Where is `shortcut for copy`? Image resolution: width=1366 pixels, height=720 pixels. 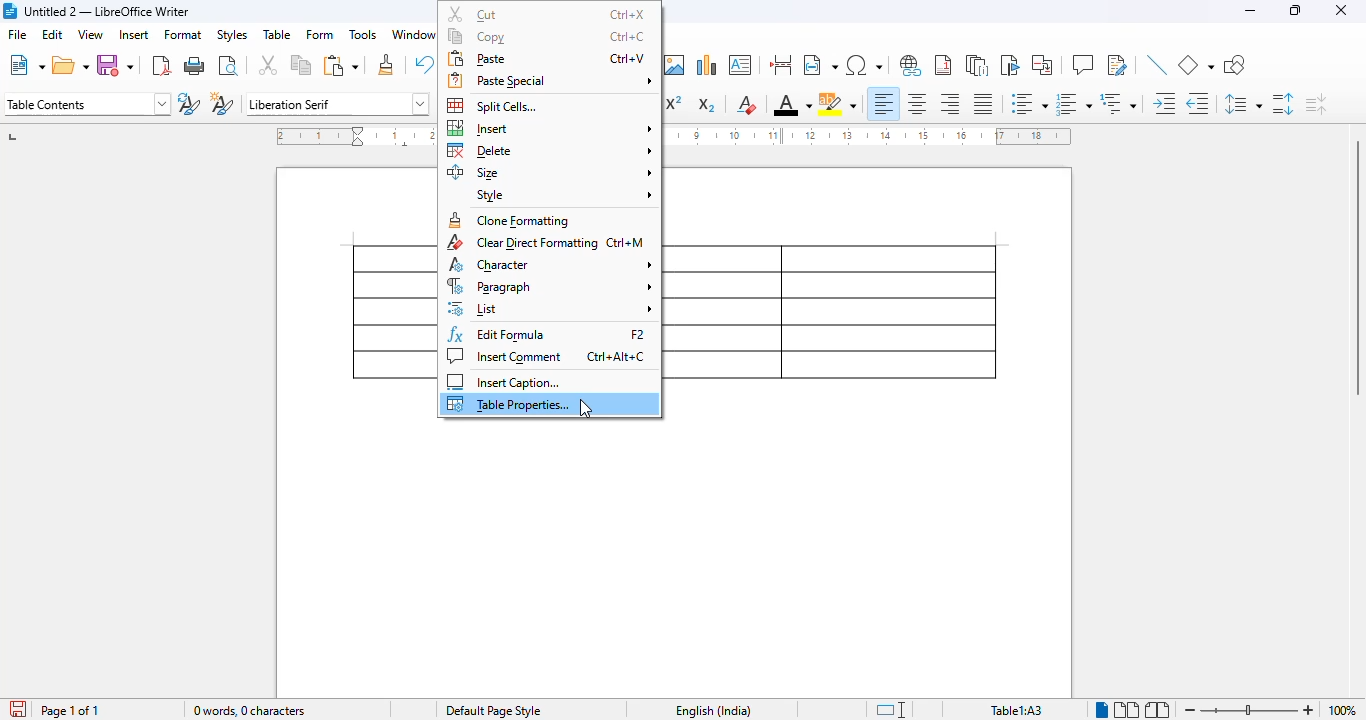 shortcut for copy is located at coordinates (628, 37).